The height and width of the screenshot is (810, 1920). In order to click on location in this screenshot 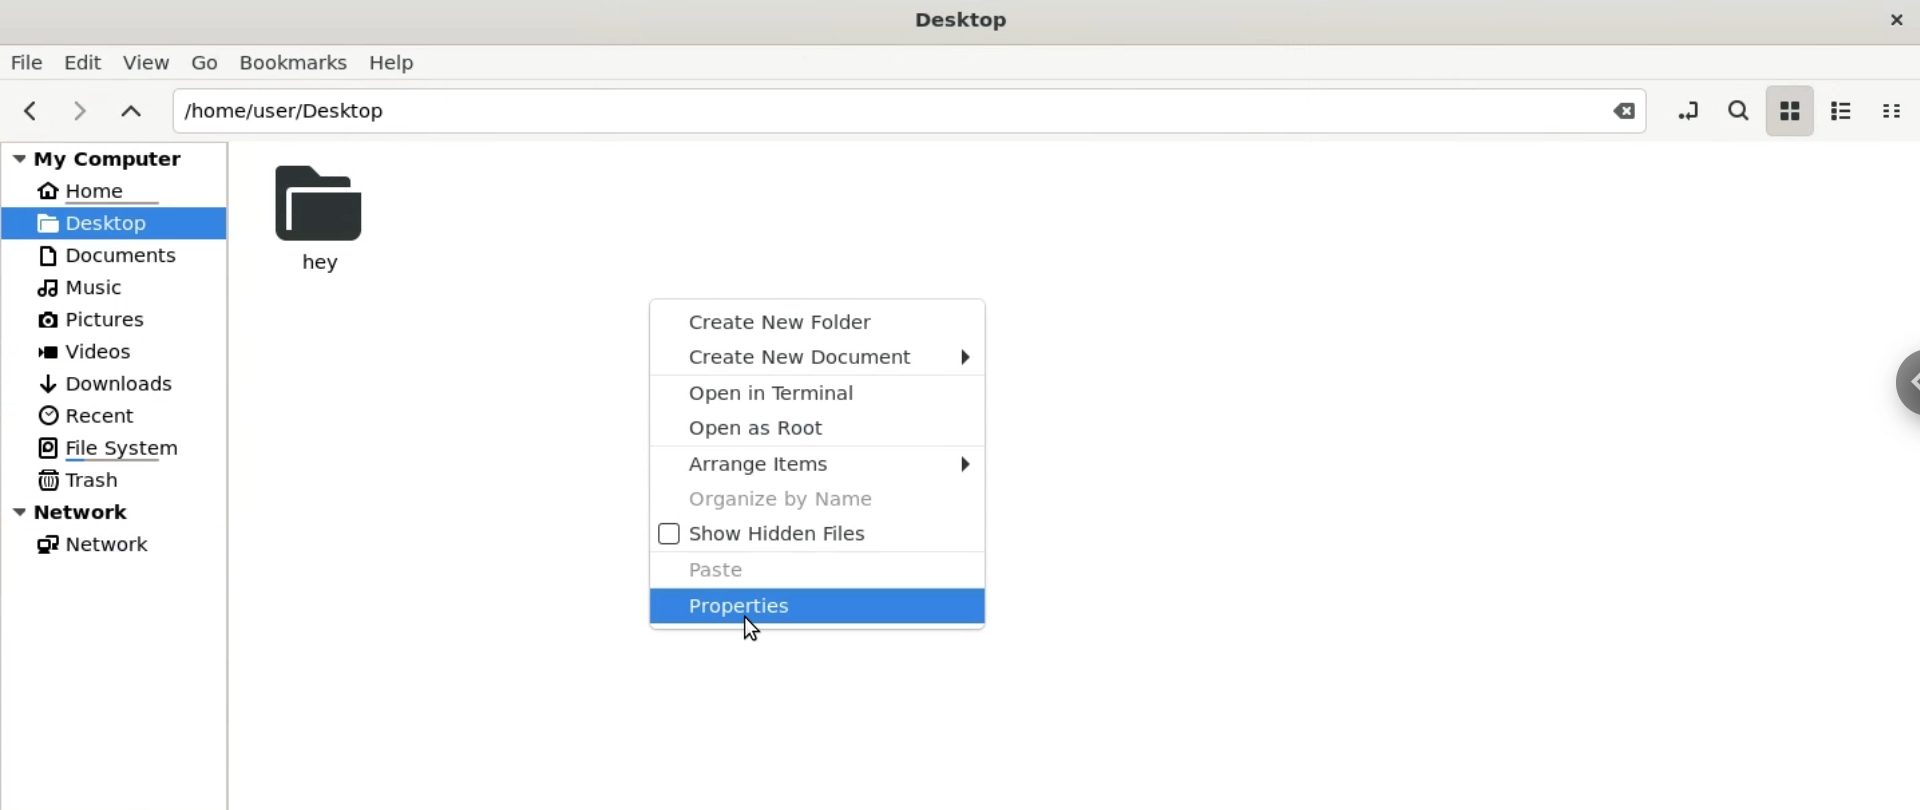, I will do `click(909, 108)`.